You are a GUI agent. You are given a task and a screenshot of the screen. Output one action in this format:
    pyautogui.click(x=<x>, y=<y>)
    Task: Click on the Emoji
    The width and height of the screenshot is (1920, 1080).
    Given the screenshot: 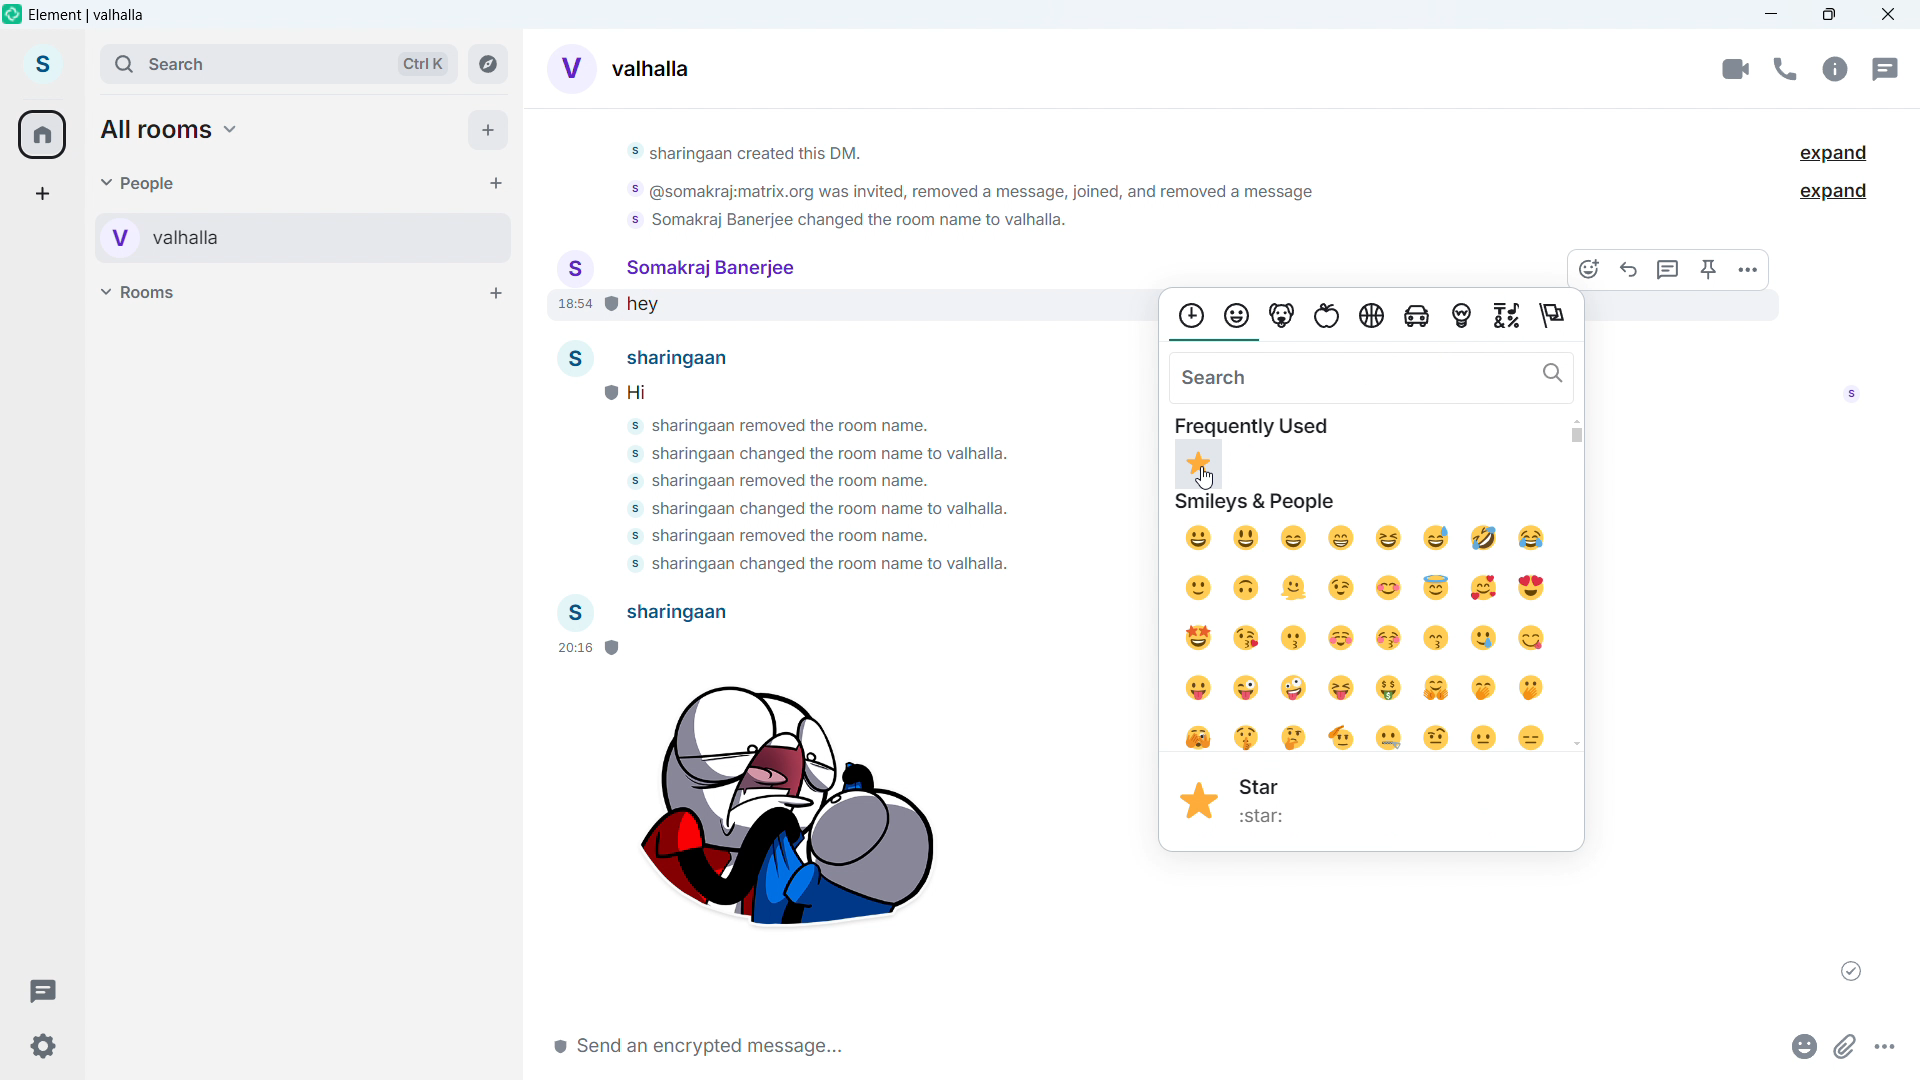 What is the action you would take?
    pyautogui.click(x=1800, y=1045)
    